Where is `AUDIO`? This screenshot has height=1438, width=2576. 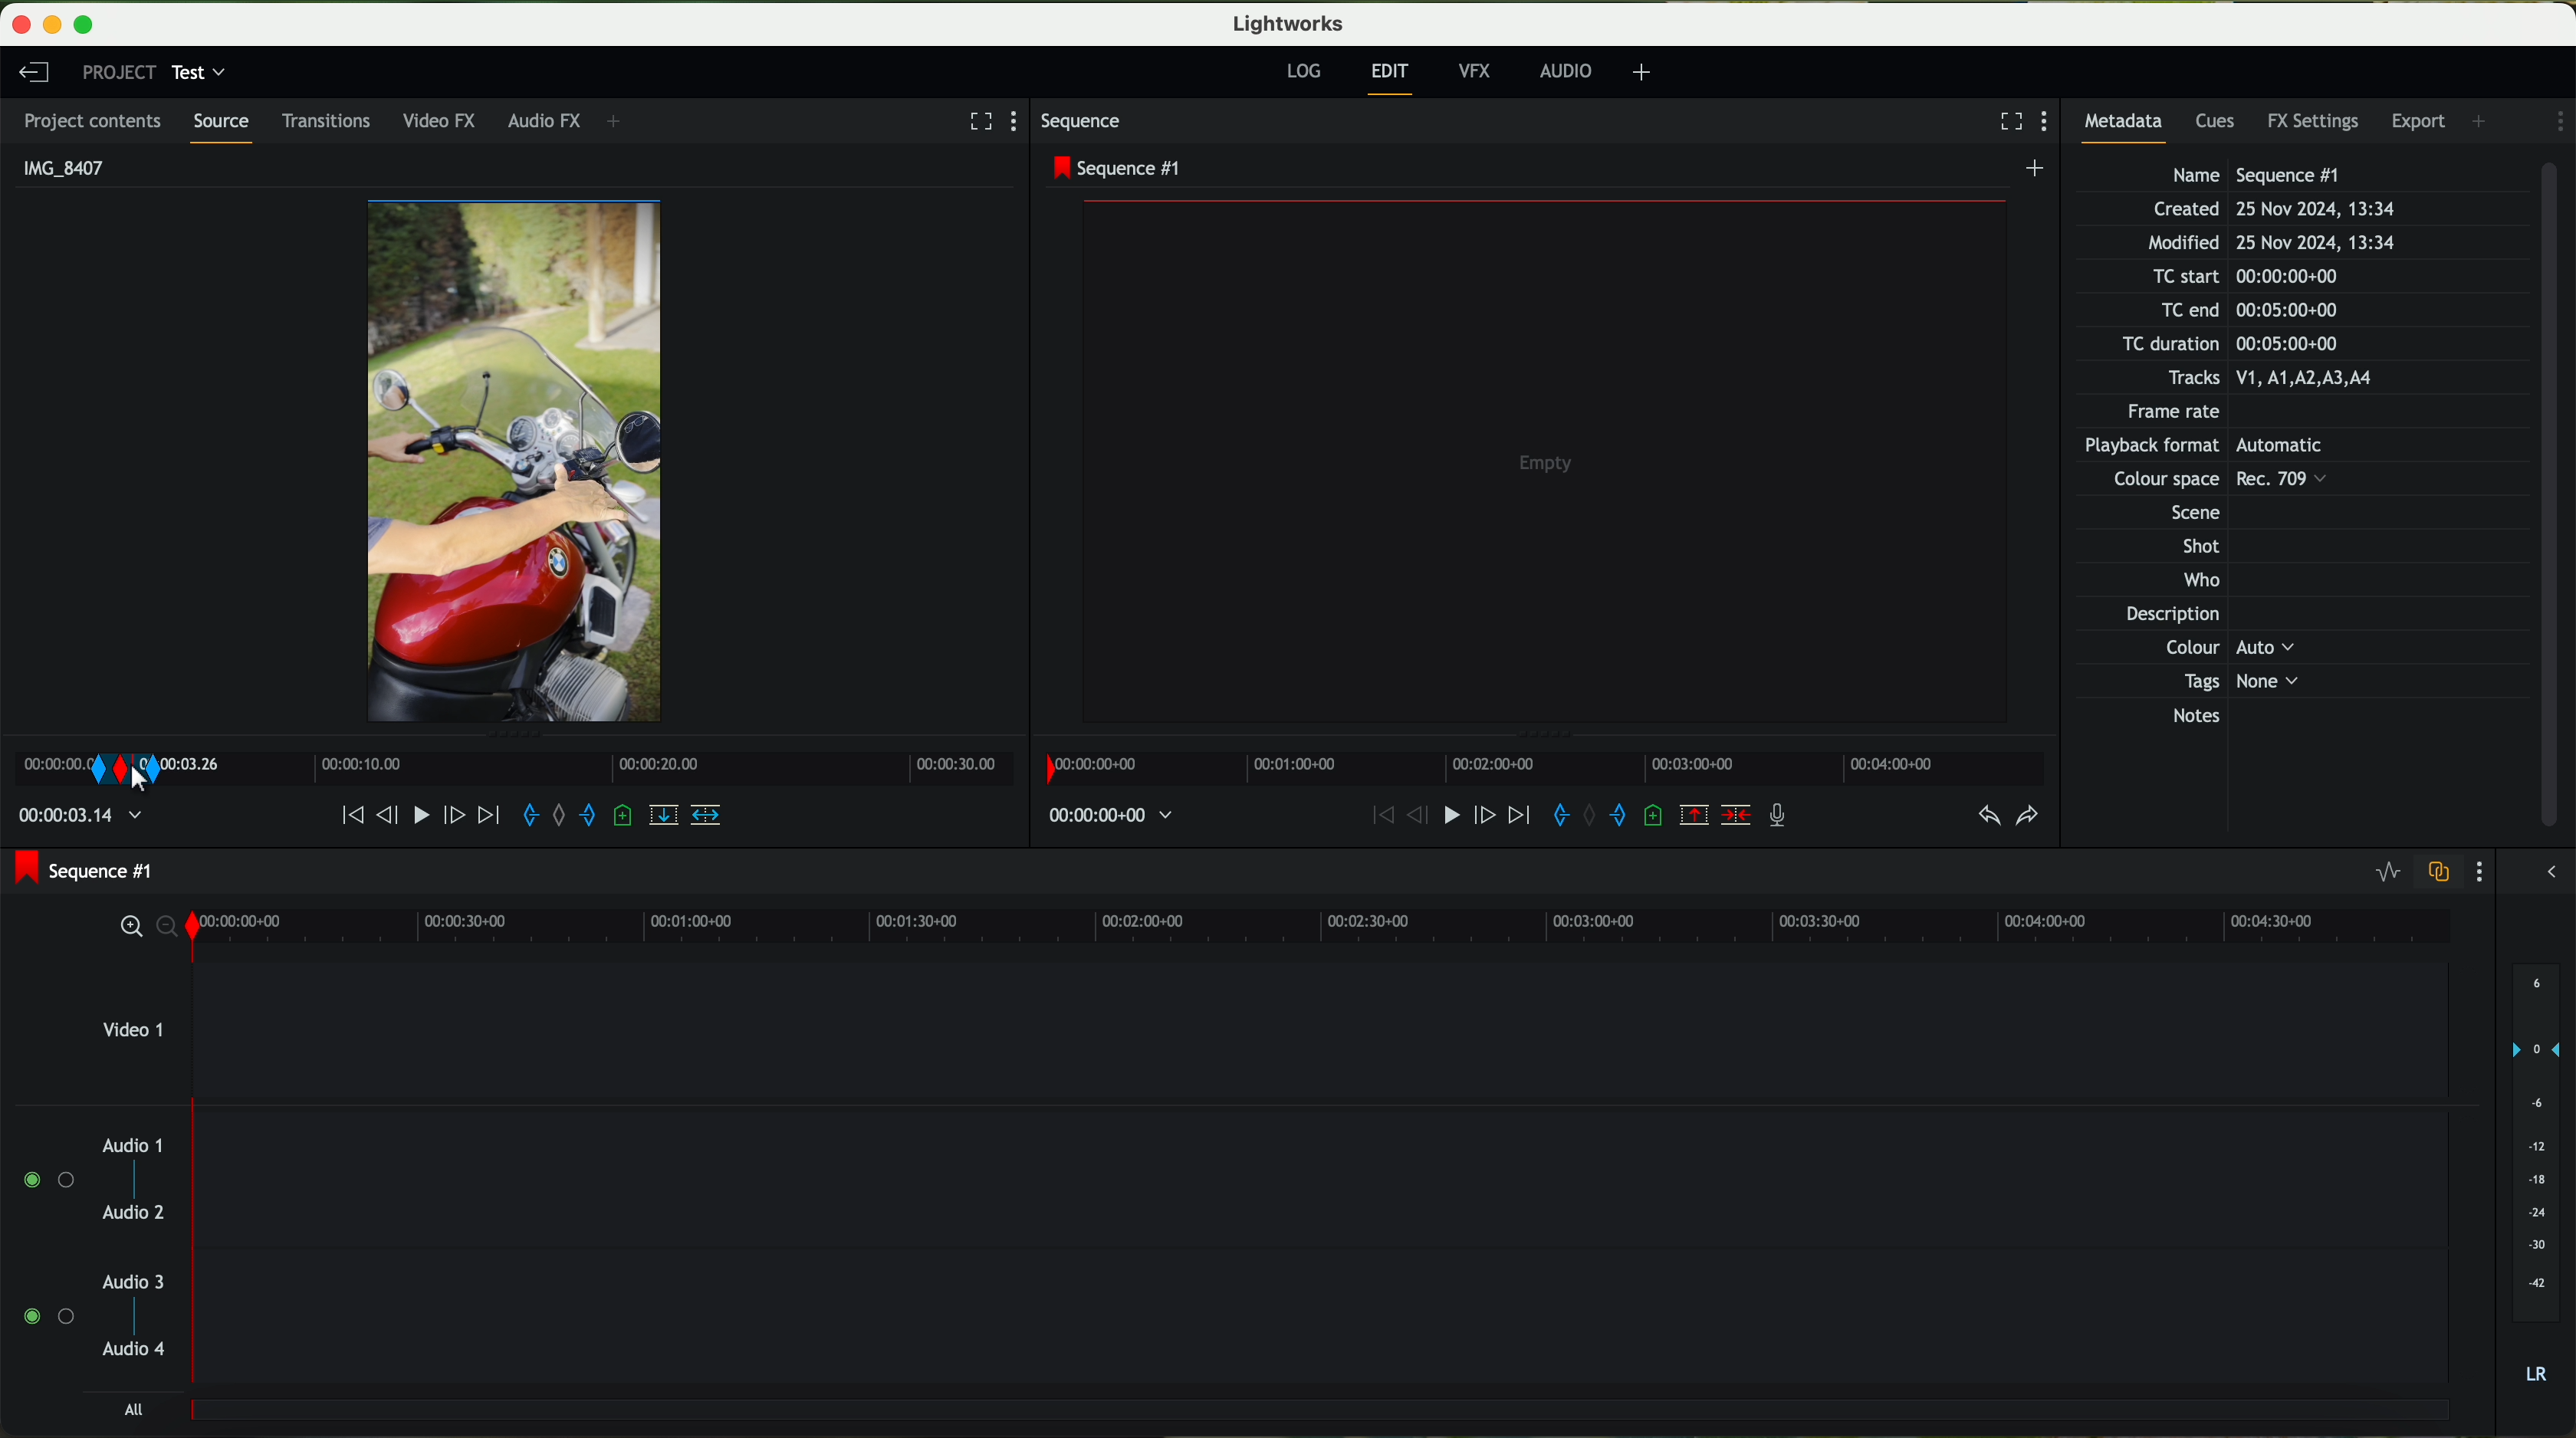
AUDIO is located at coordinates (1562, 71).